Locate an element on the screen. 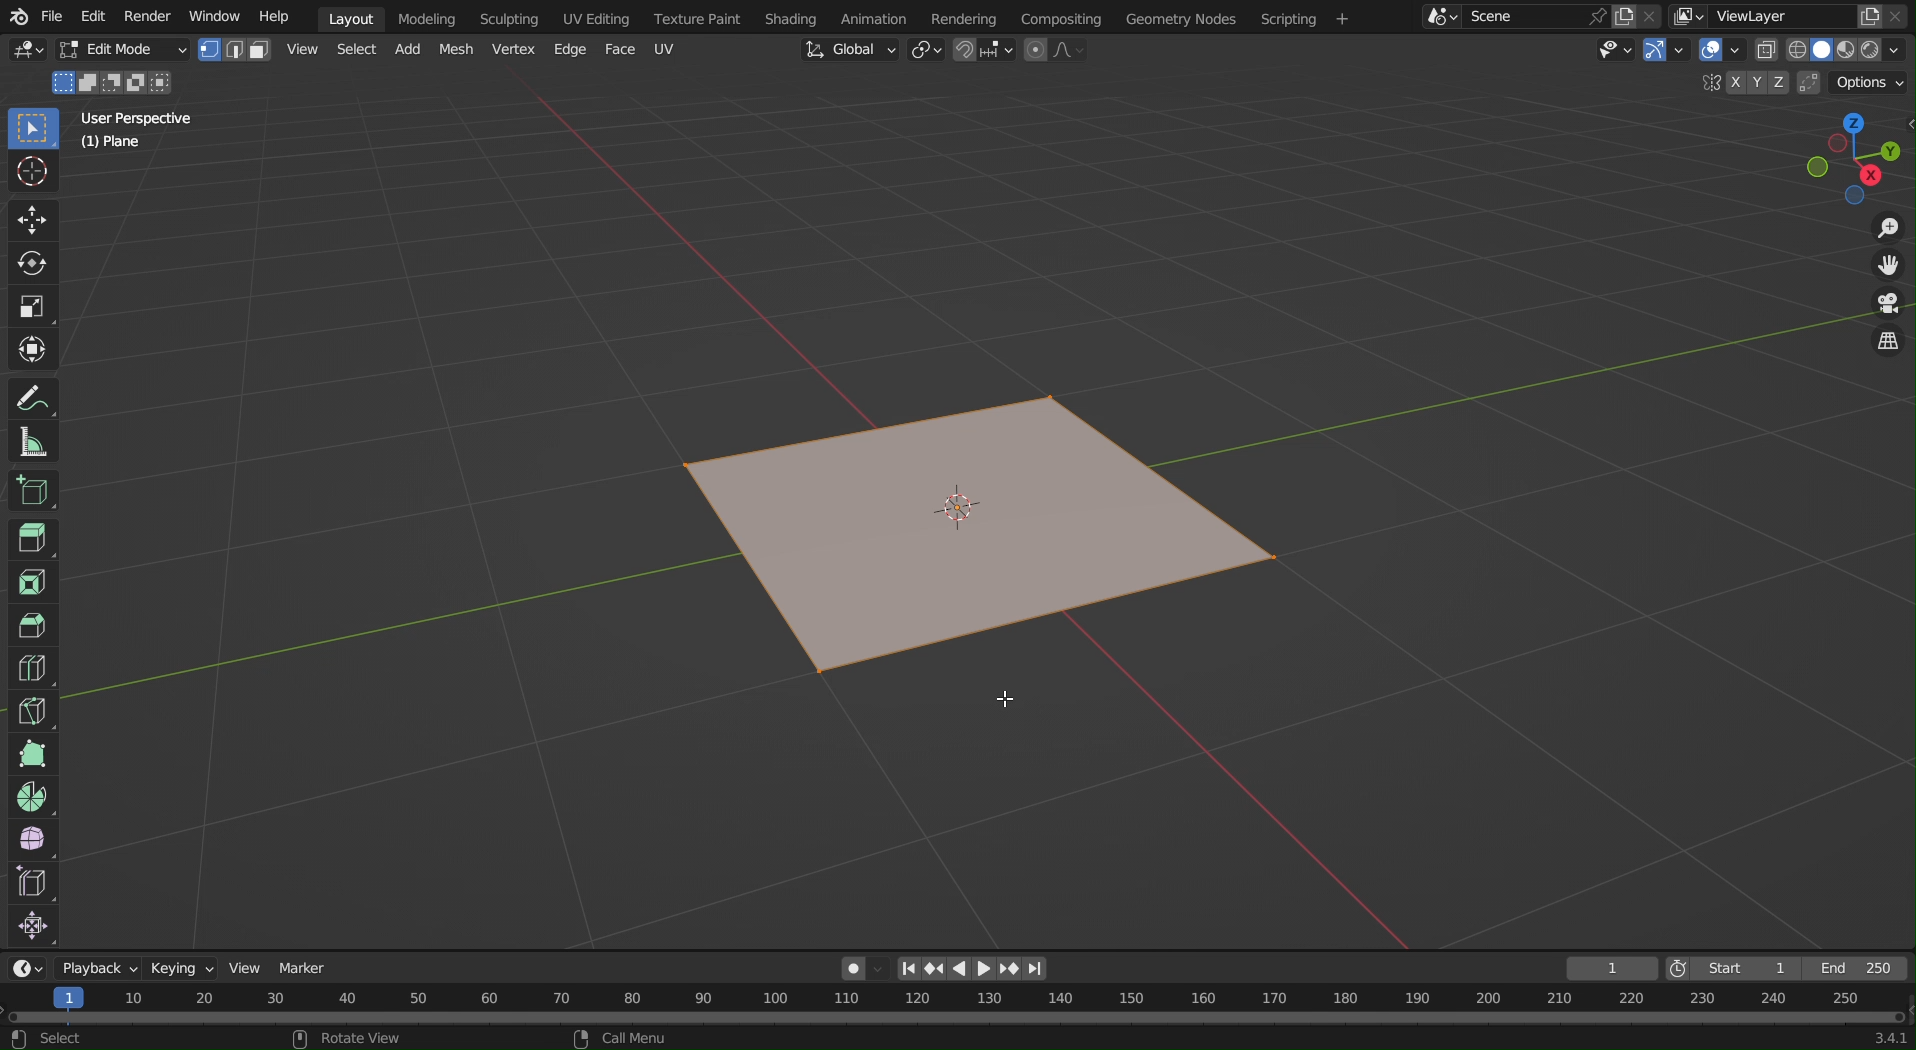 This screenshot has height=1050, width=1916. Timeline is located at coordinates (959, 1006).